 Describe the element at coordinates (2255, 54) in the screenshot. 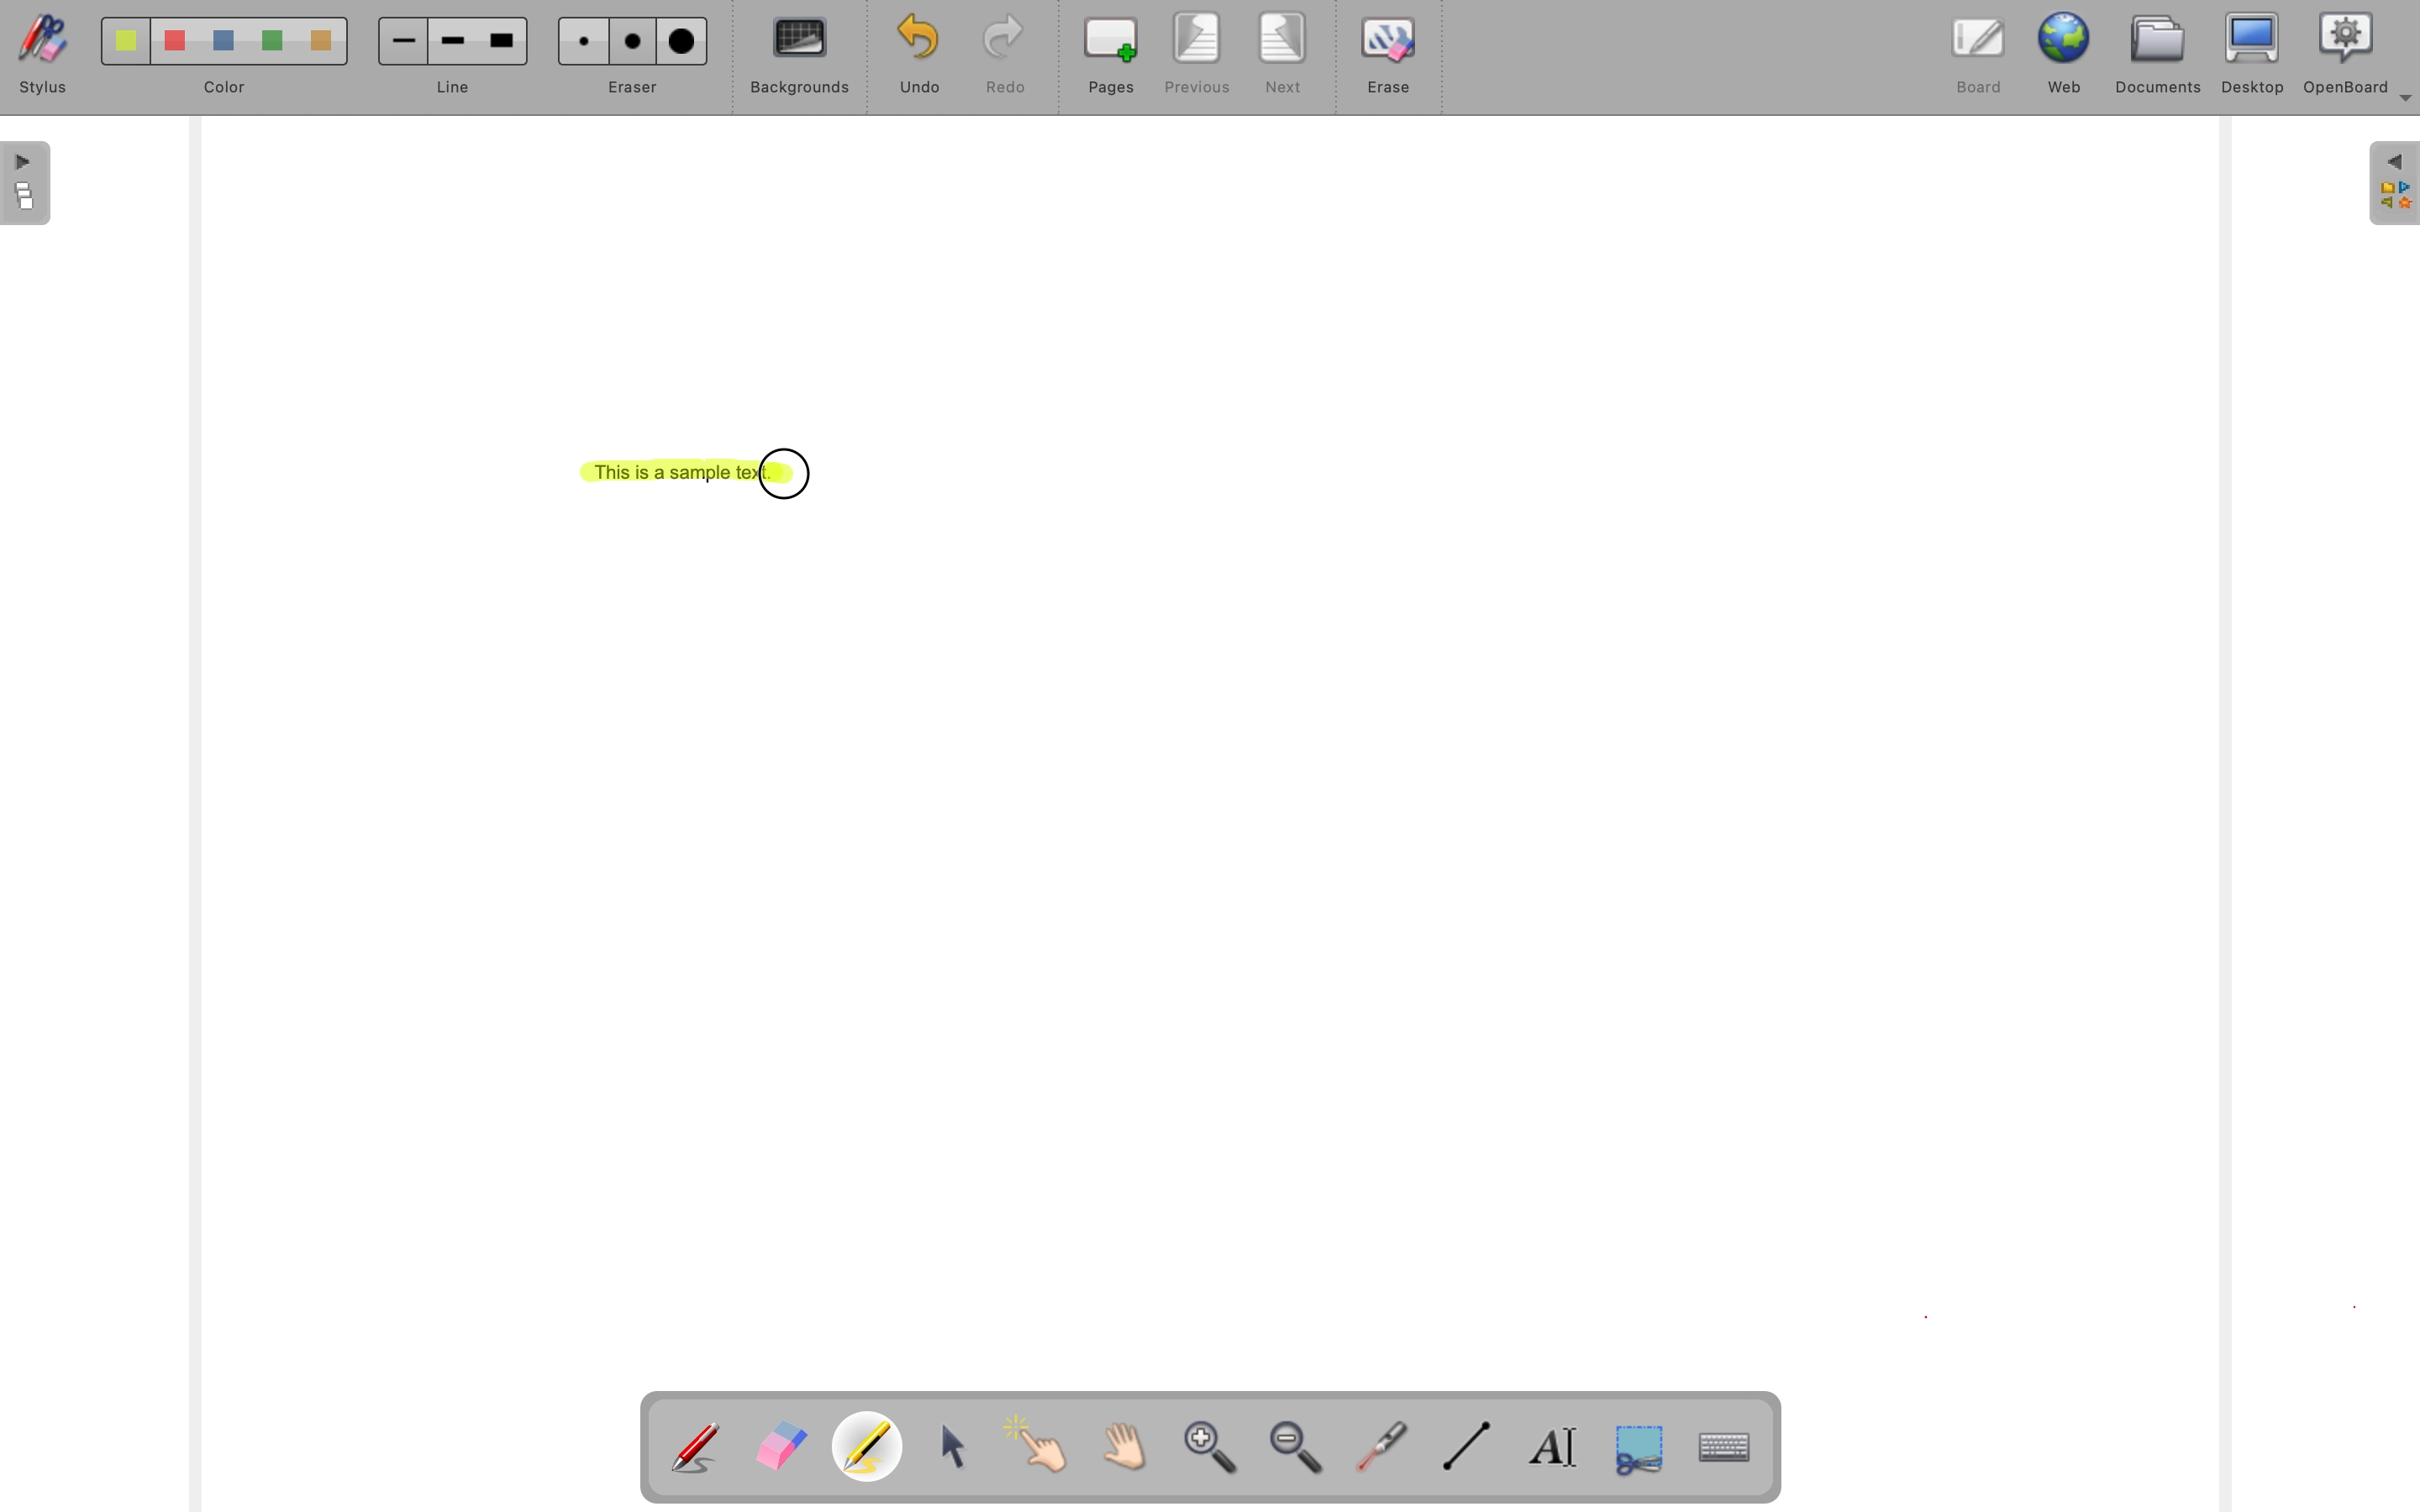

I see `desktop` at that location.